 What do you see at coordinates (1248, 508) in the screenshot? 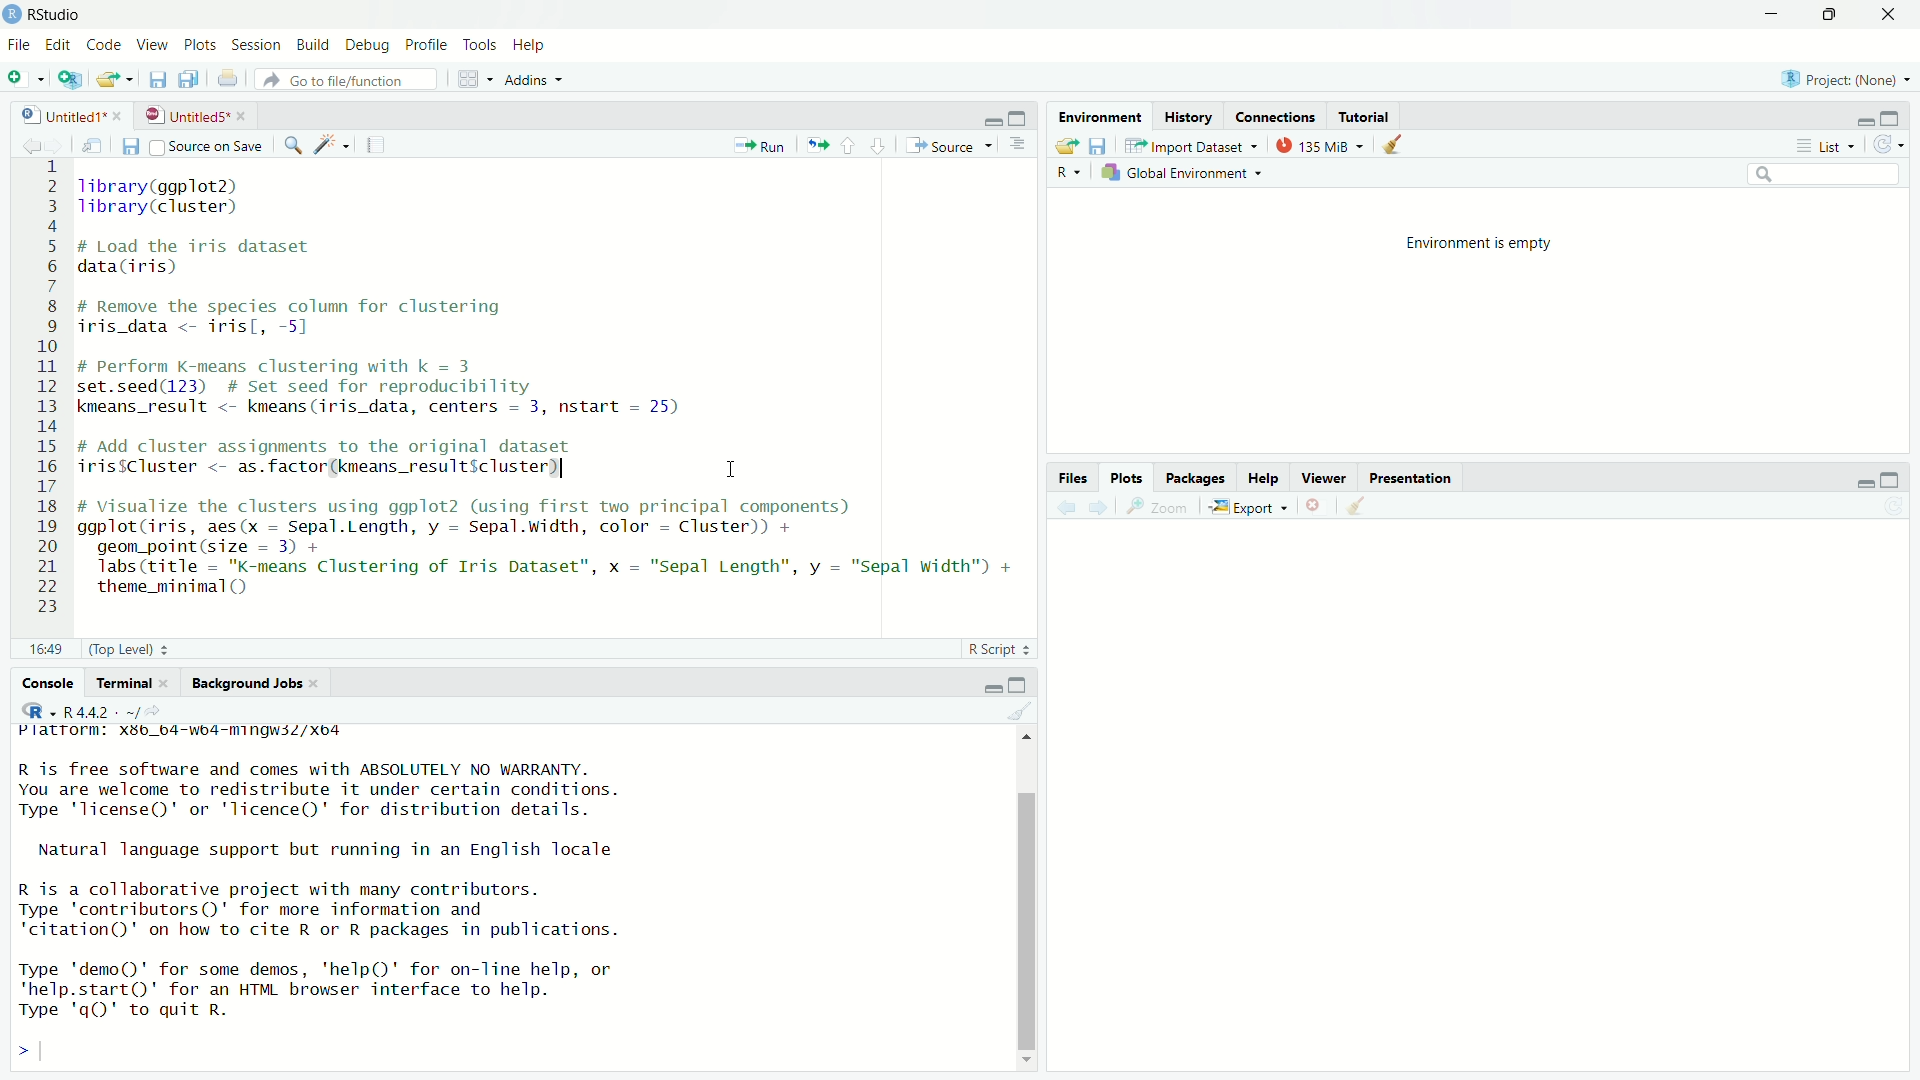
I see `export` at bounding box center [1248, 508].